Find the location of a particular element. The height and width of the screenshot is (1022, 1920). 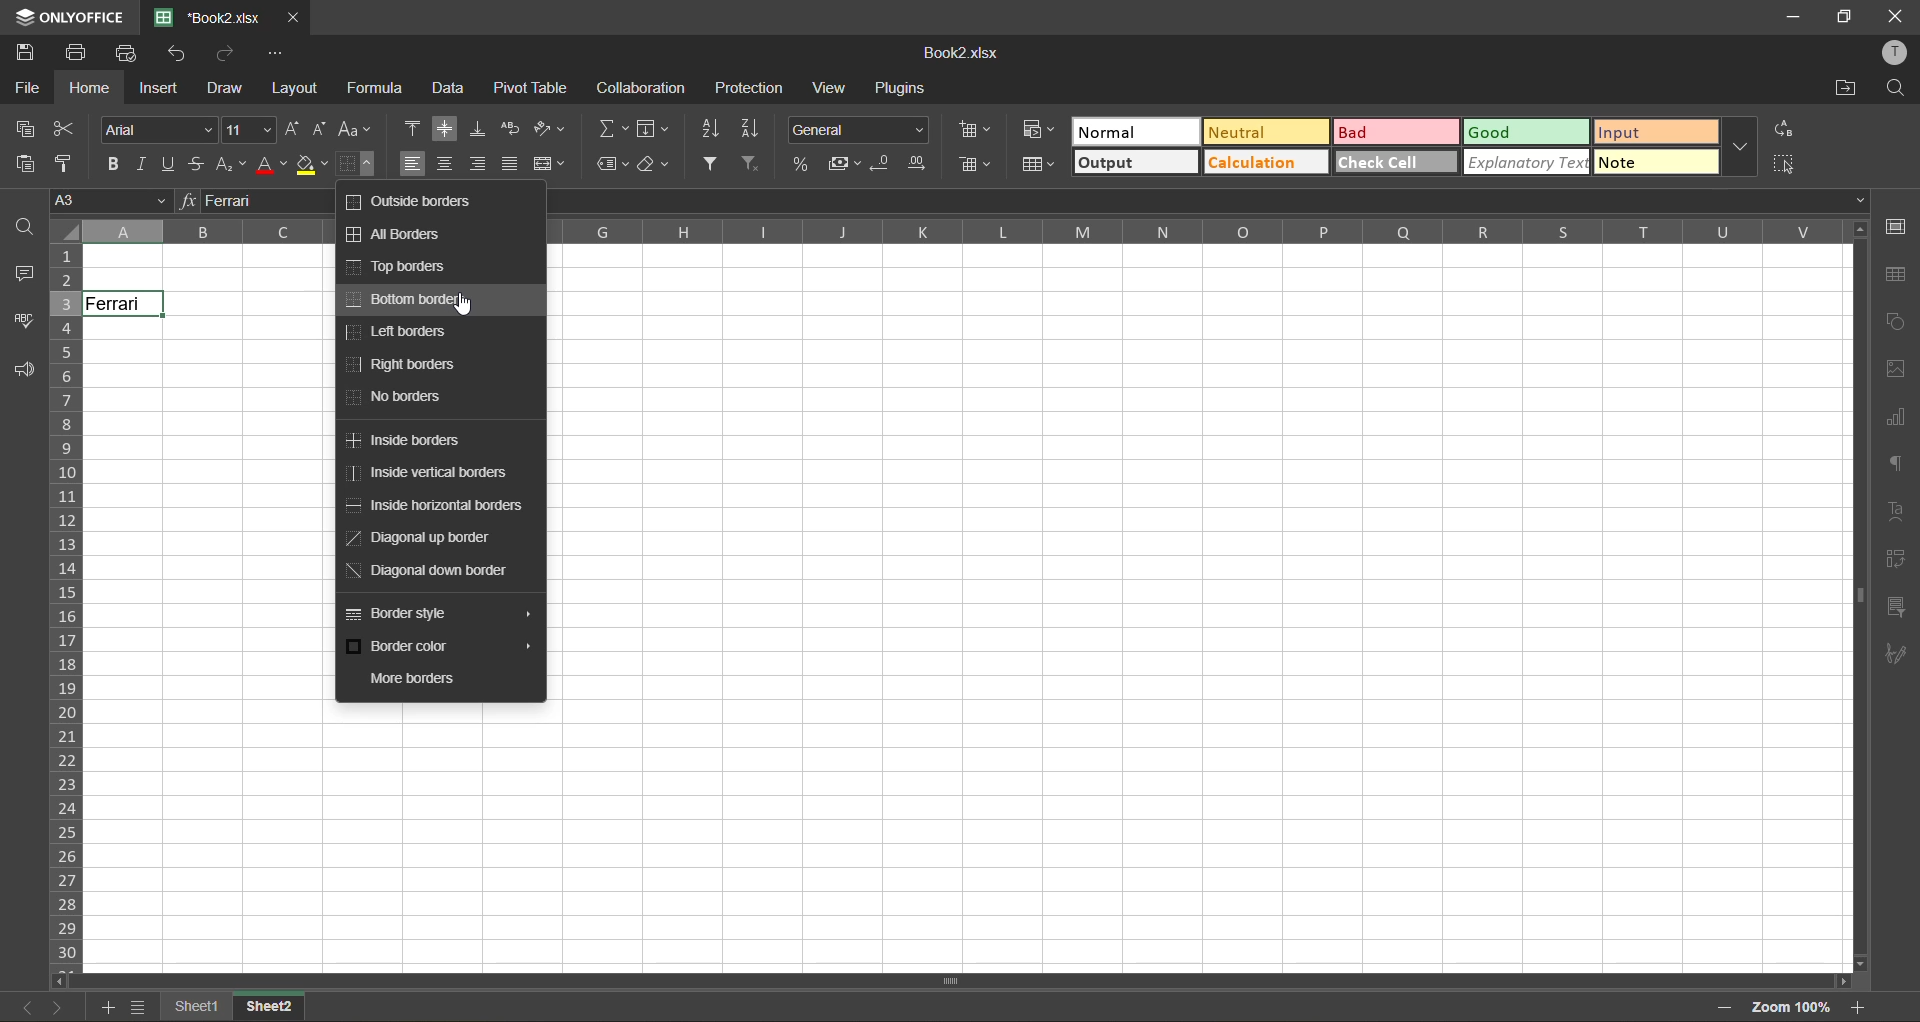

sheet list is located at coordinates (137, 1007).